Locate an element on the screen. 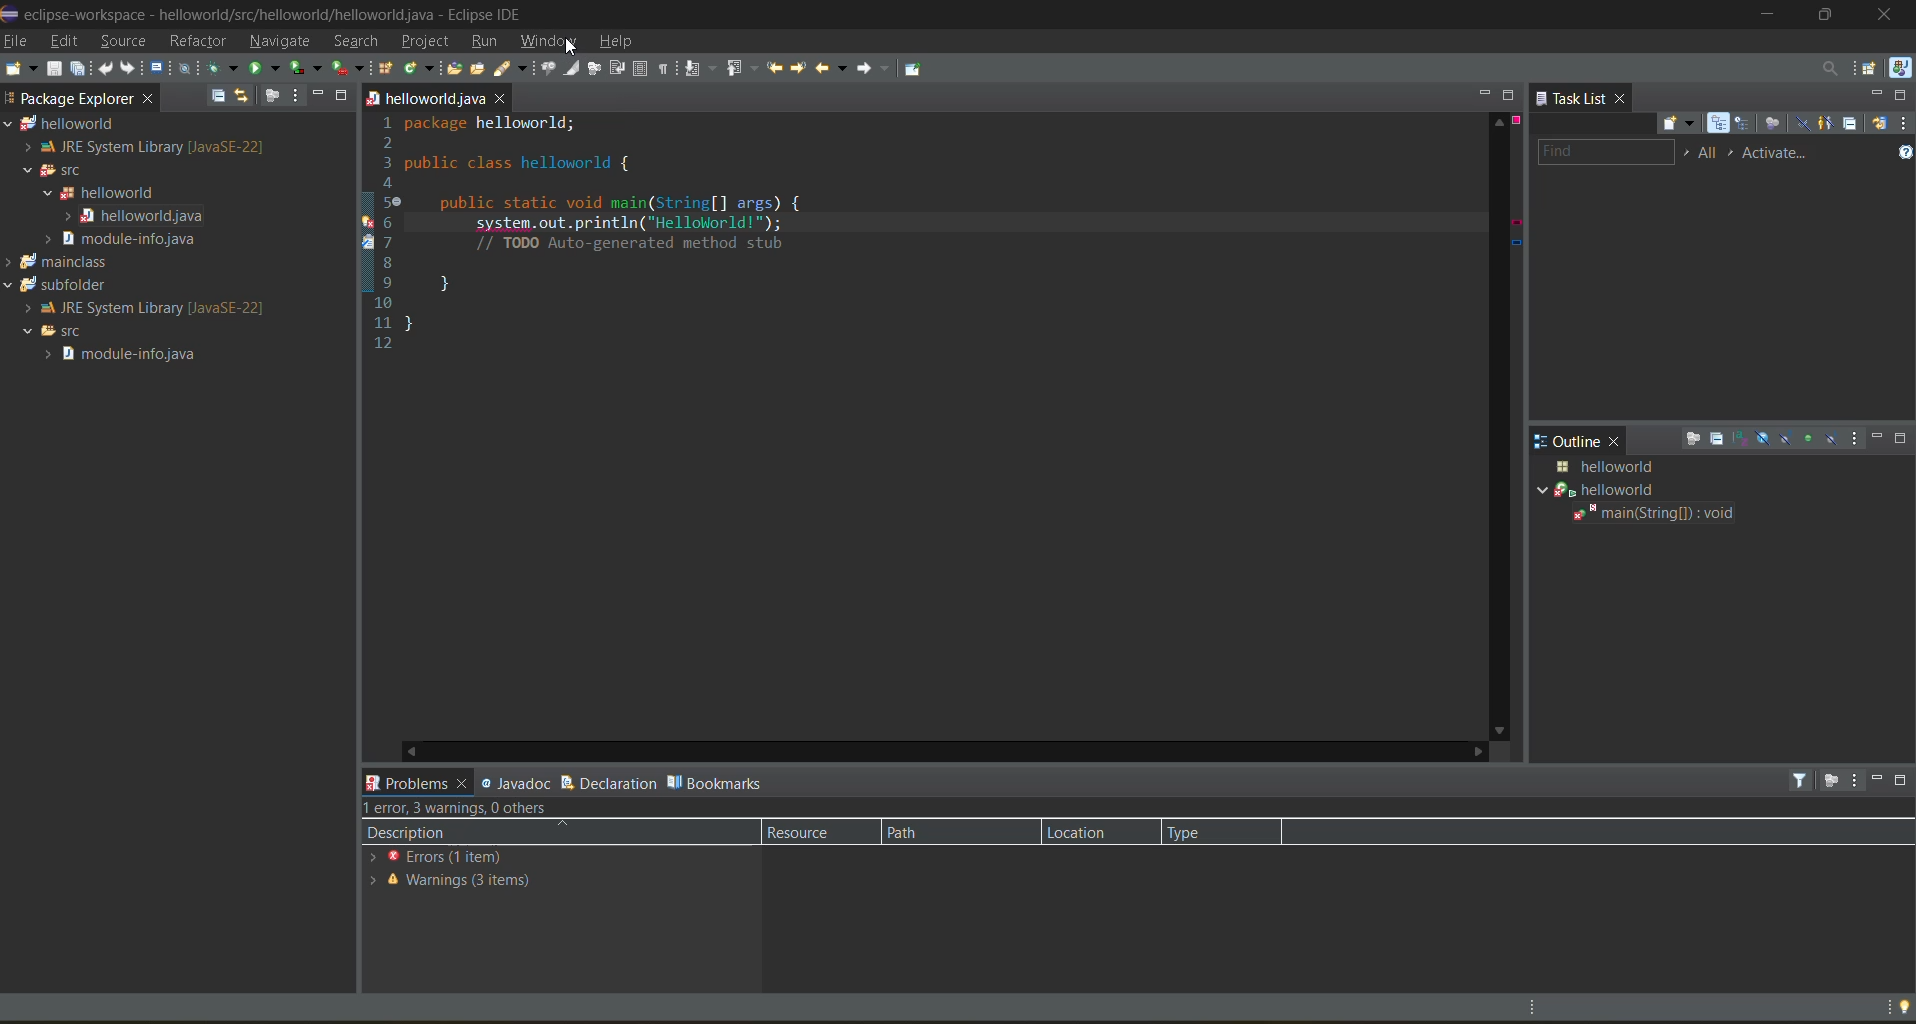 The width and height of the screenshot is (1916, 1024). location is located at coordinates (1095, 834).